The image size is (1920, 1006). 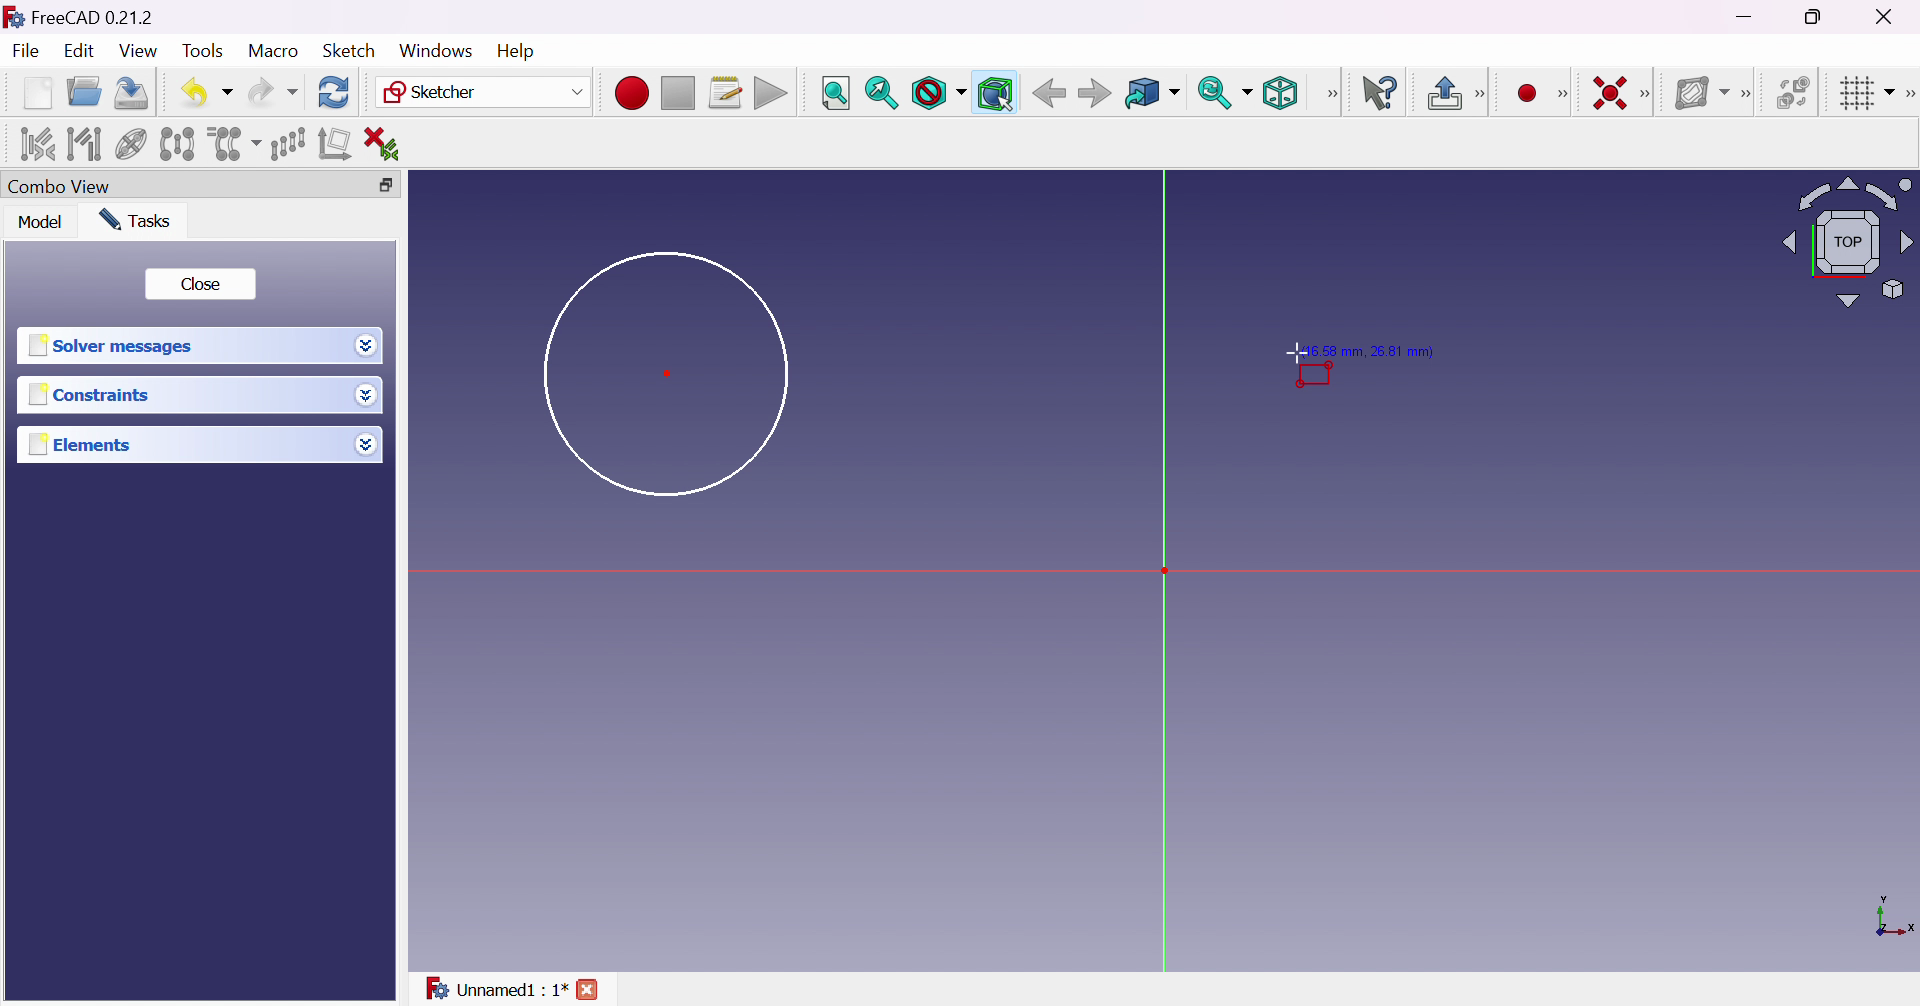 I want to click on Solver messages, so click(x=110, y=346).